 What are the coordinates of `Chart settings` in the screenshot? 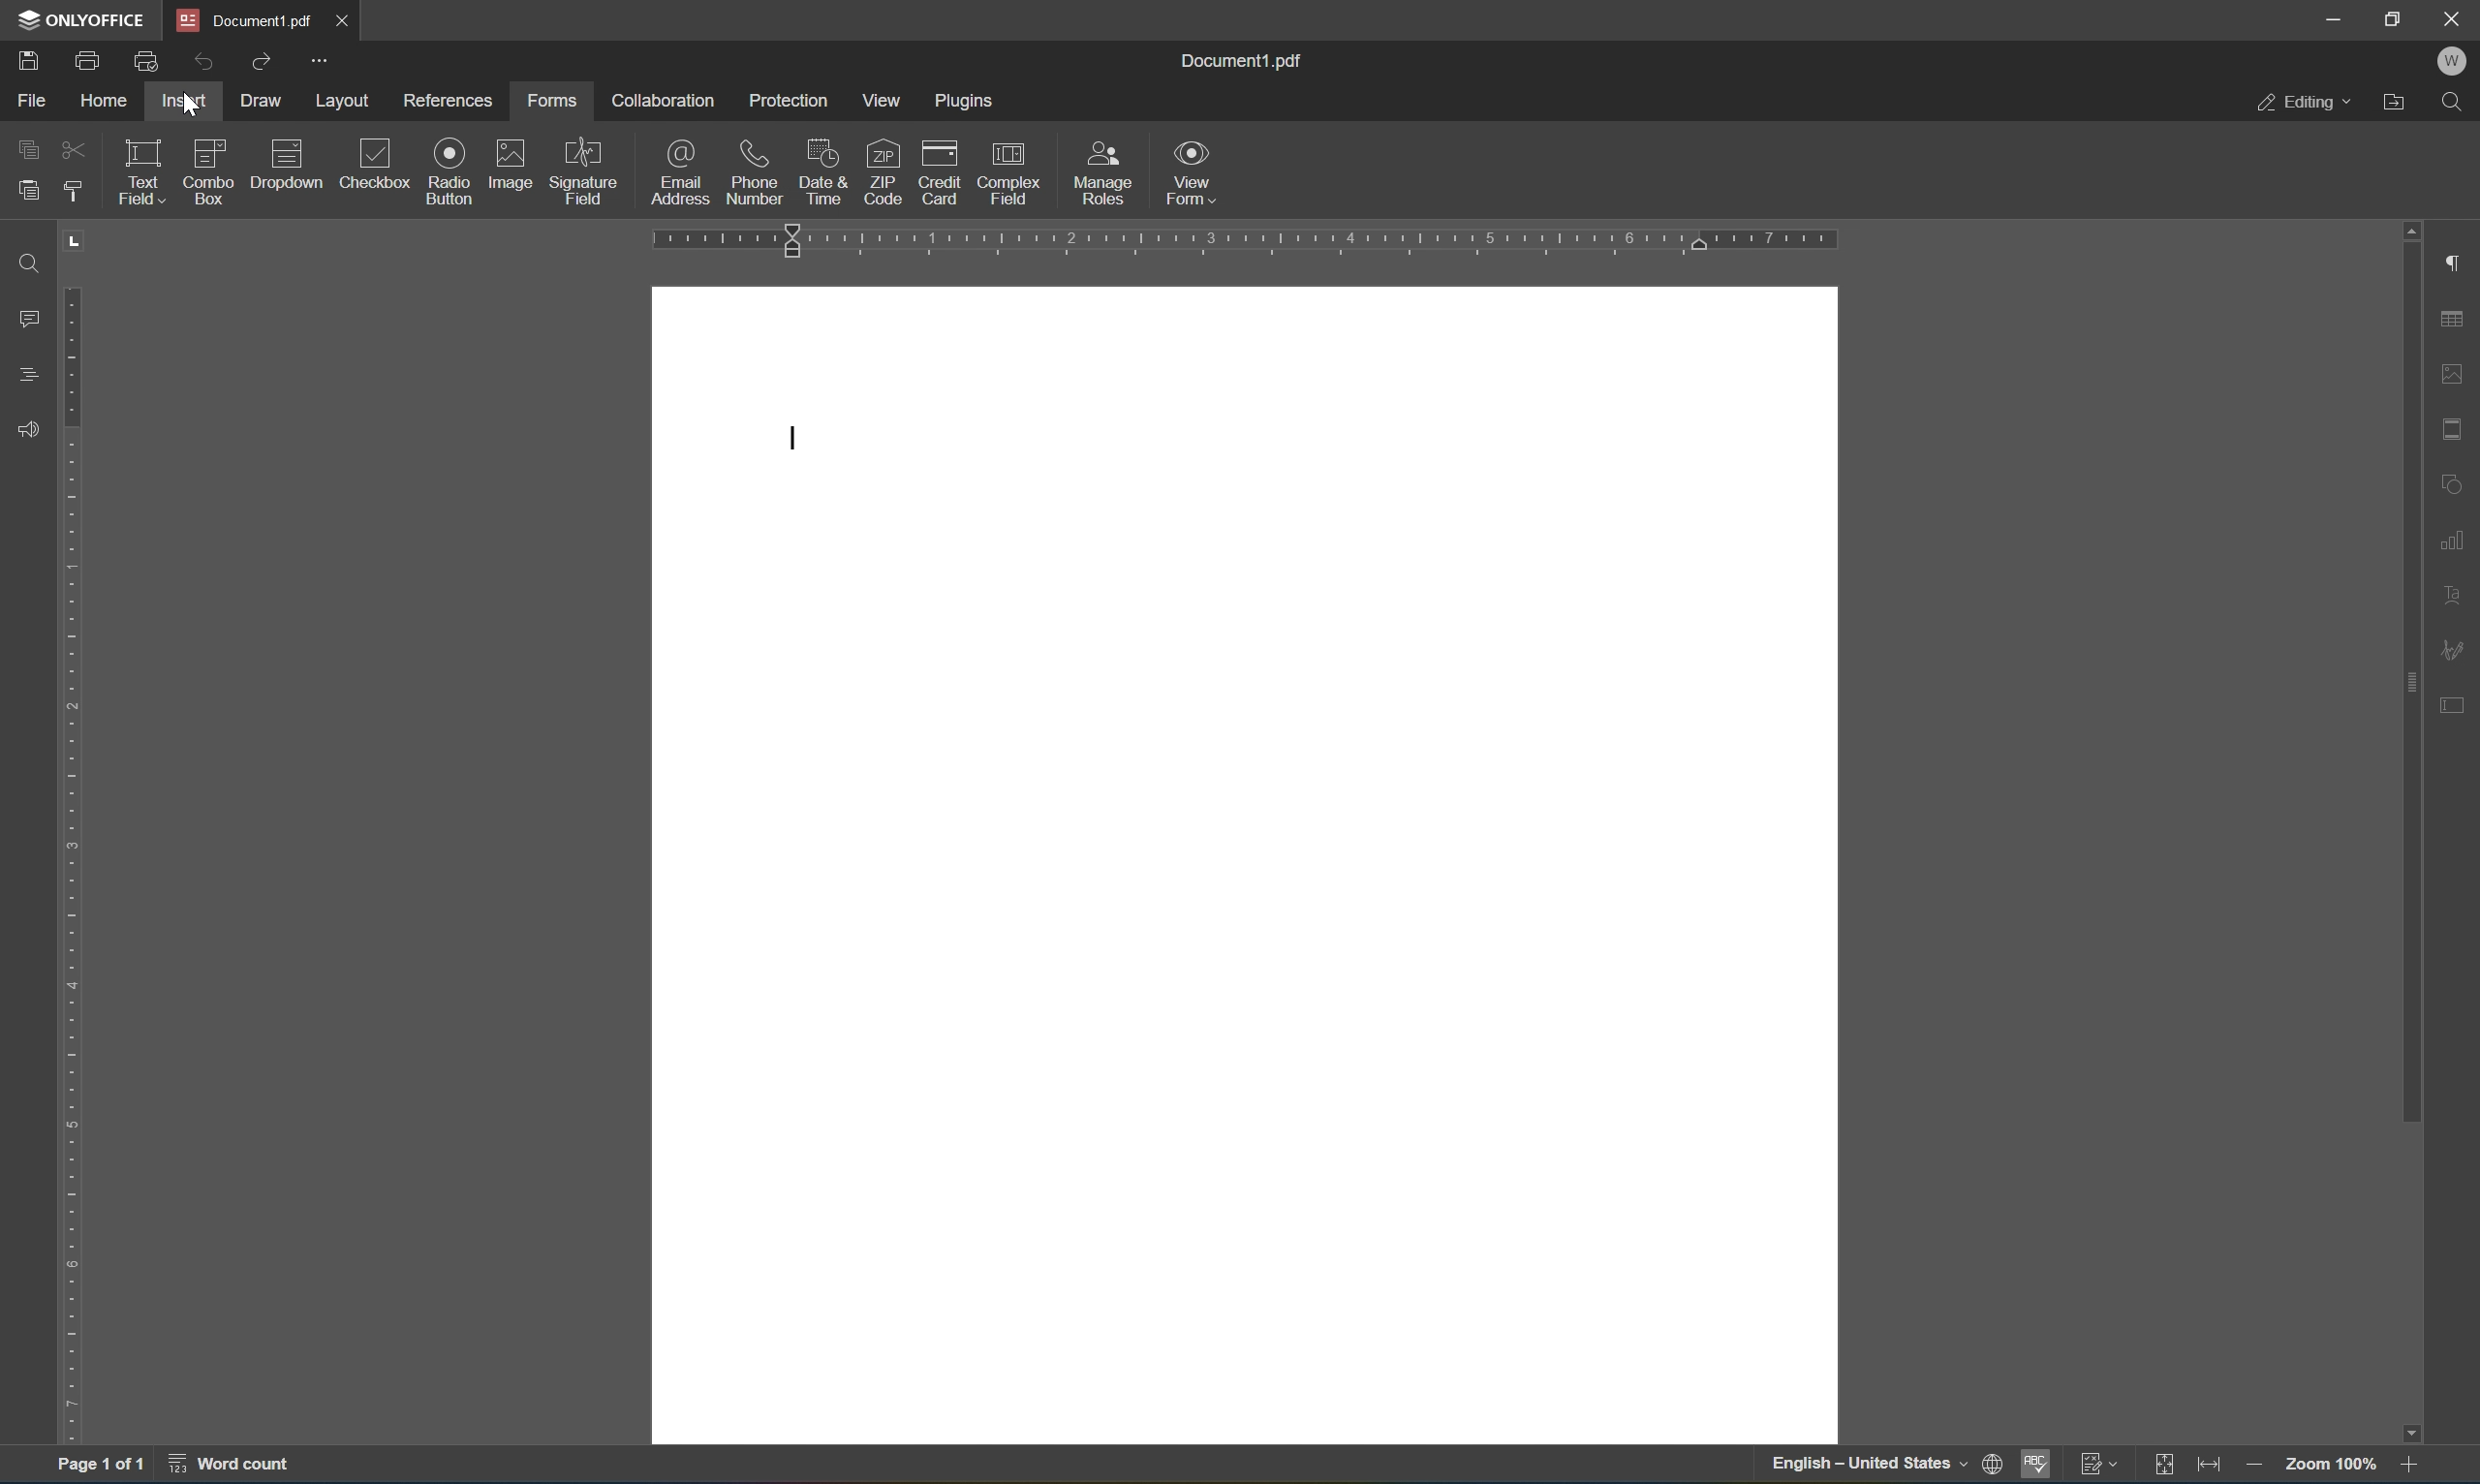 It's located at (2455, 537).